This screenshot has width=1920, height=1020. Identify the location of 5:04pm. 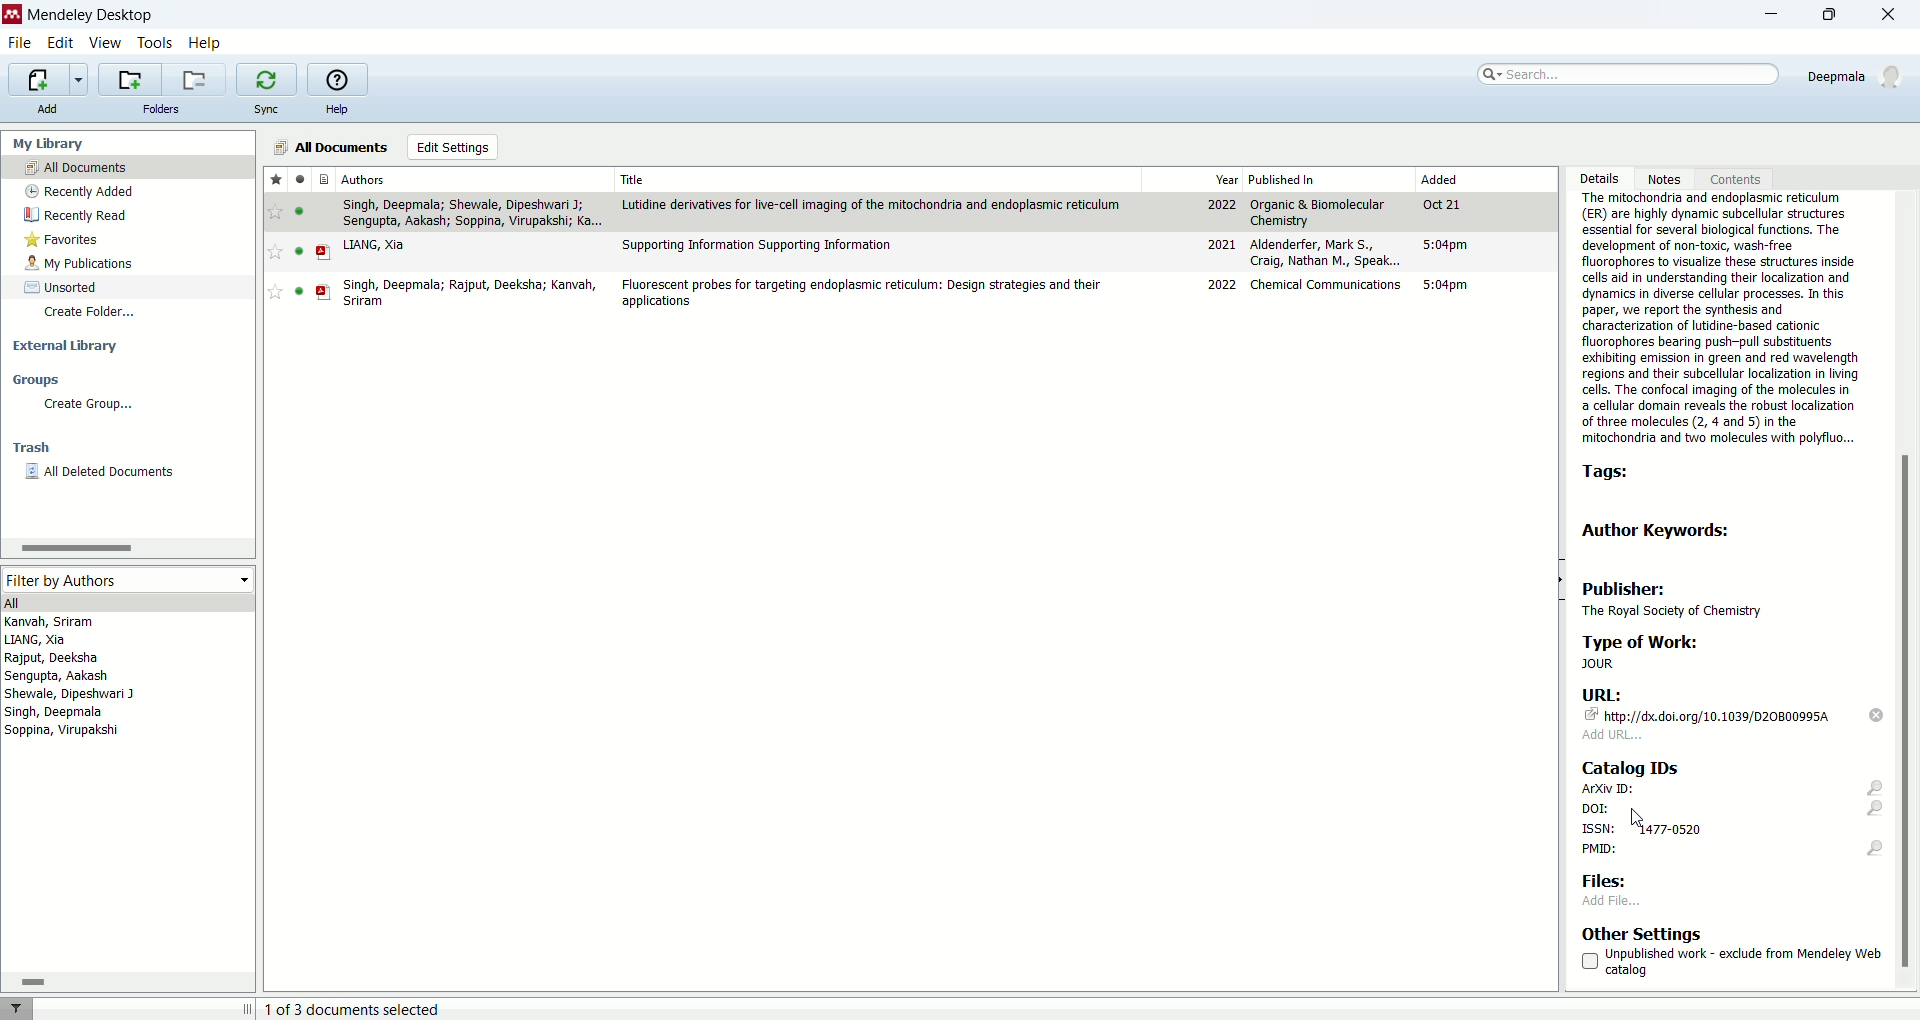
(1446, 244).